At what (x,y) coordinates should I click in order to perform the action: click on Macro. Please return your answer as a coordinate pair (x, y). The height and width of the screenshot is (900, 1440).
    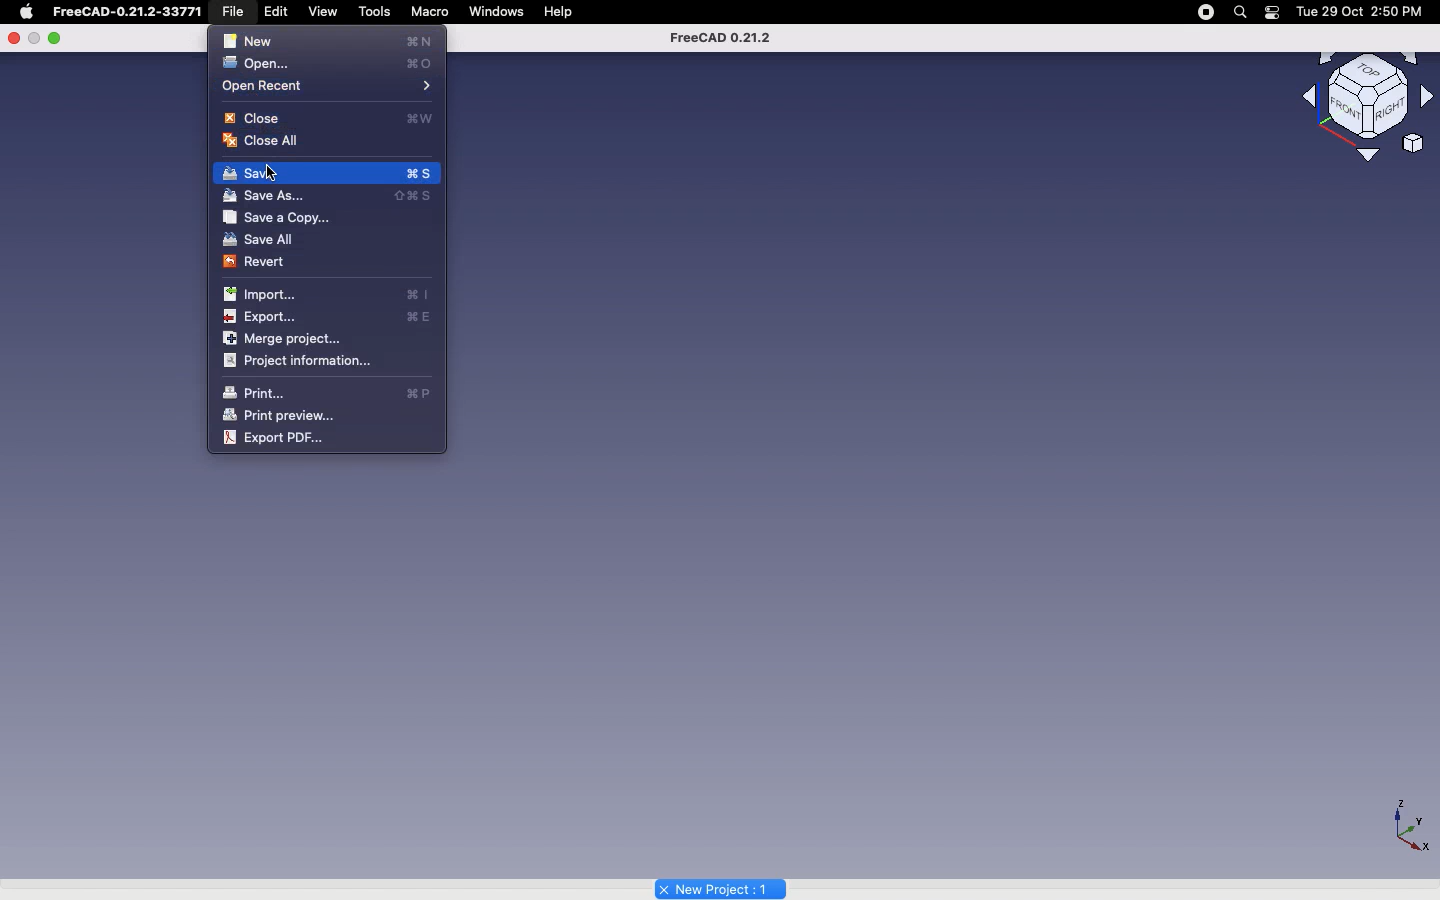
    Looking at the image, I should click on (431, 11).